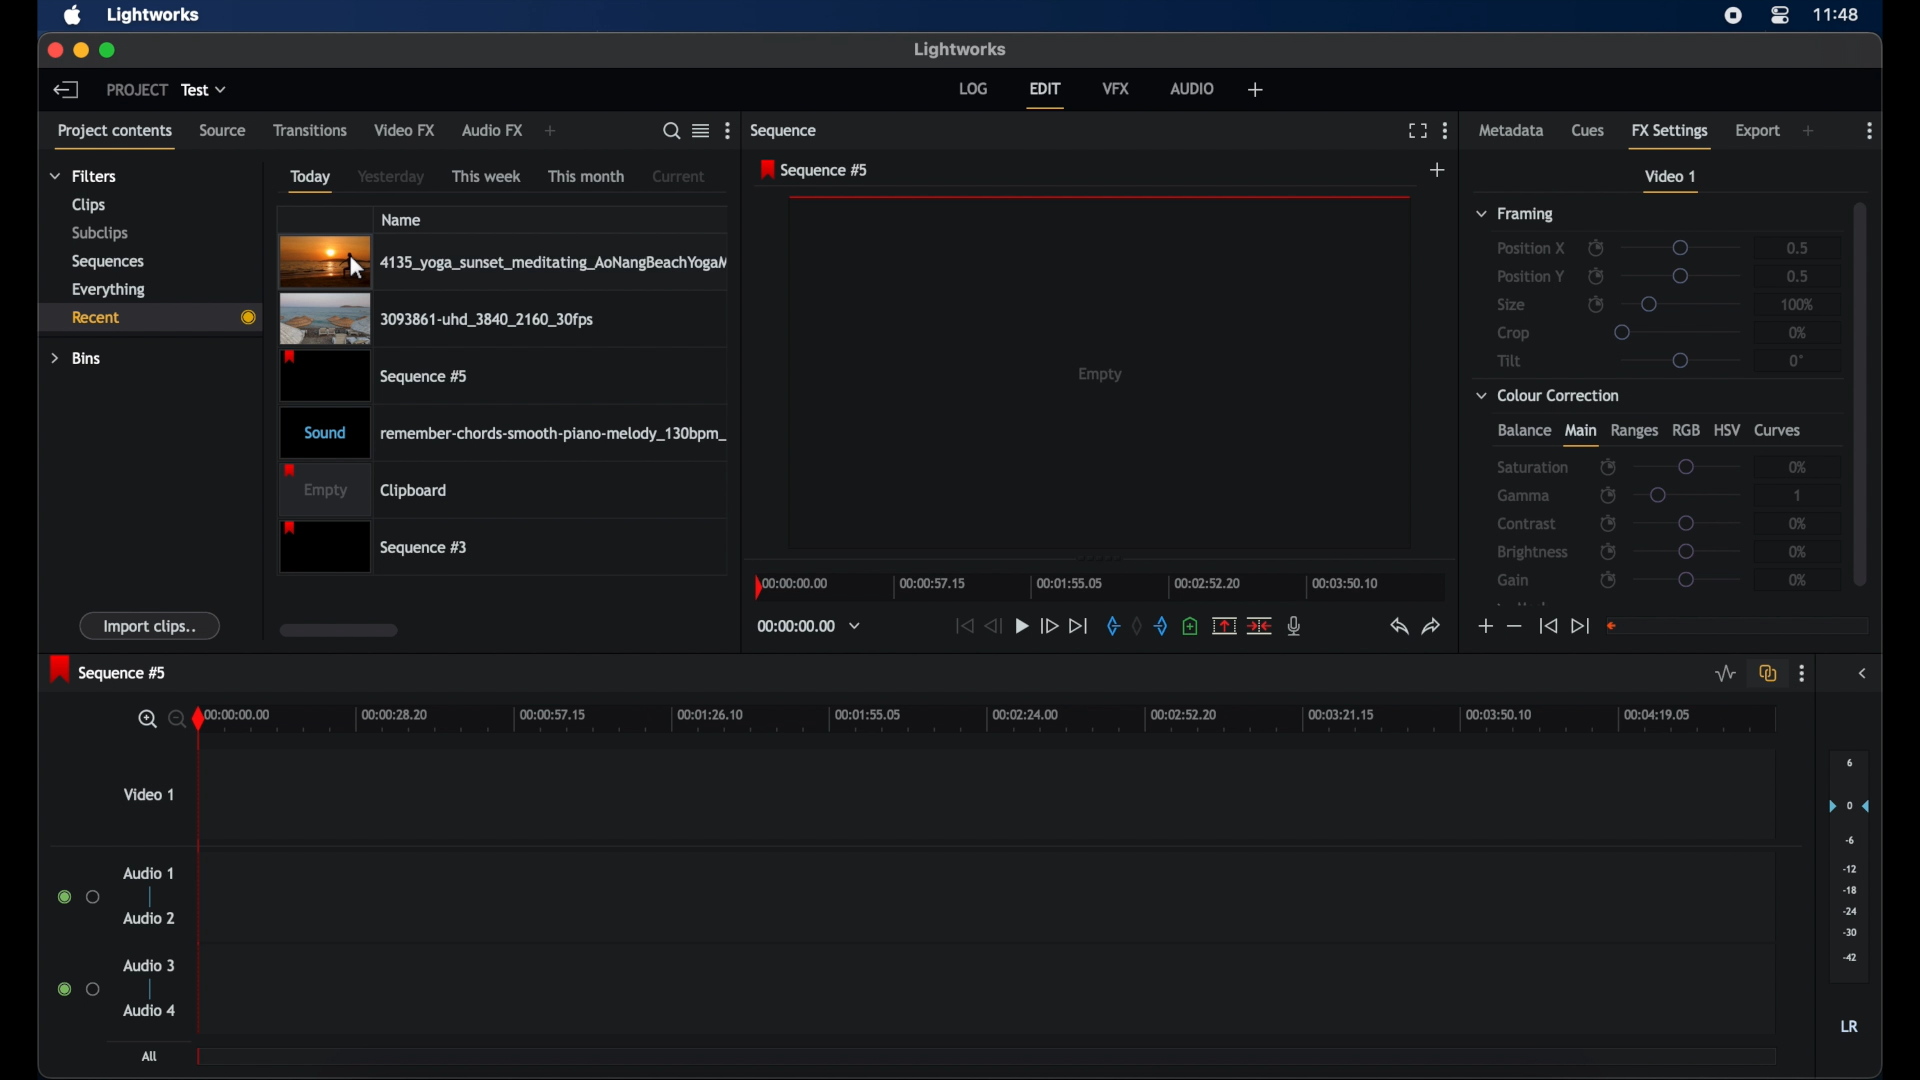  What do you see at coordinates (1432, 626) in the screenshot?
I see `redo` at bounding box center [1432, 626].